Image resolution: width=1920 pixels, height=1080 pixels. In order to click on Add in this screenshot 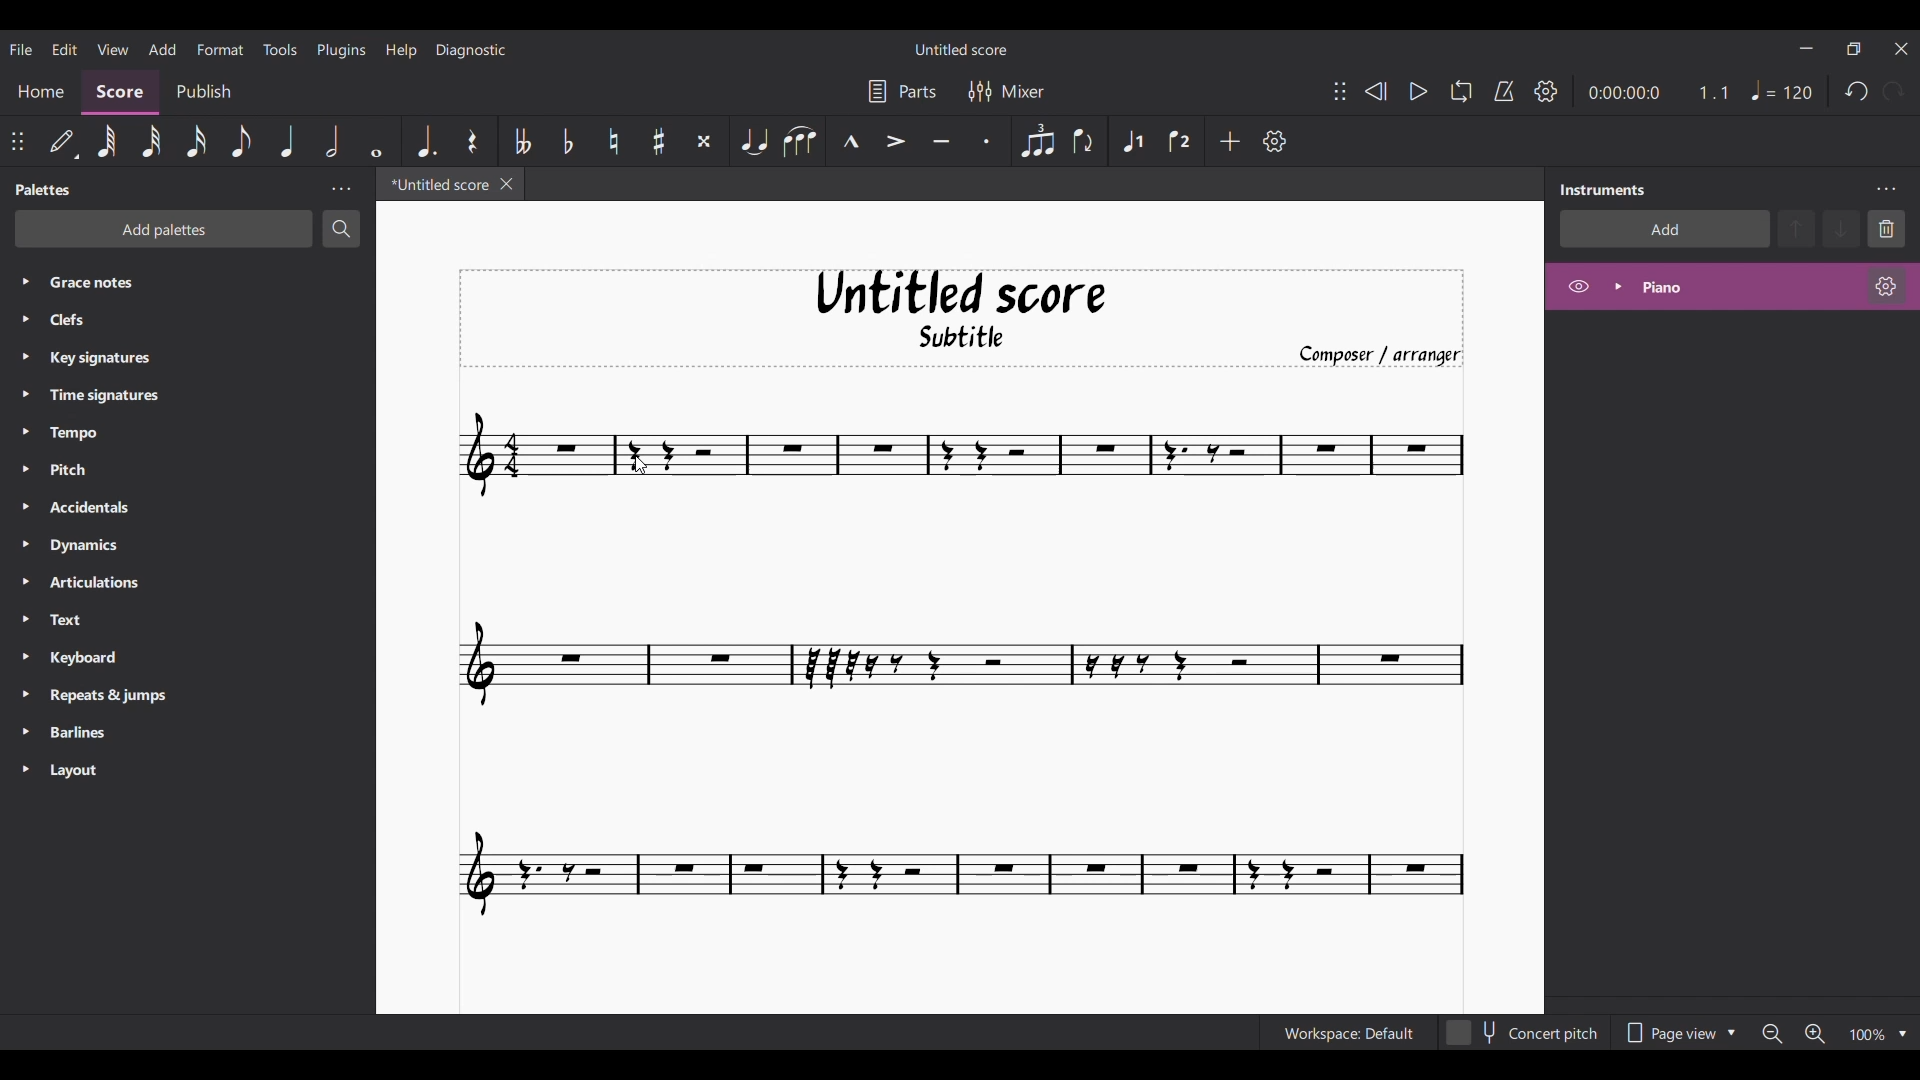, I will do `click(1230, 141)`.